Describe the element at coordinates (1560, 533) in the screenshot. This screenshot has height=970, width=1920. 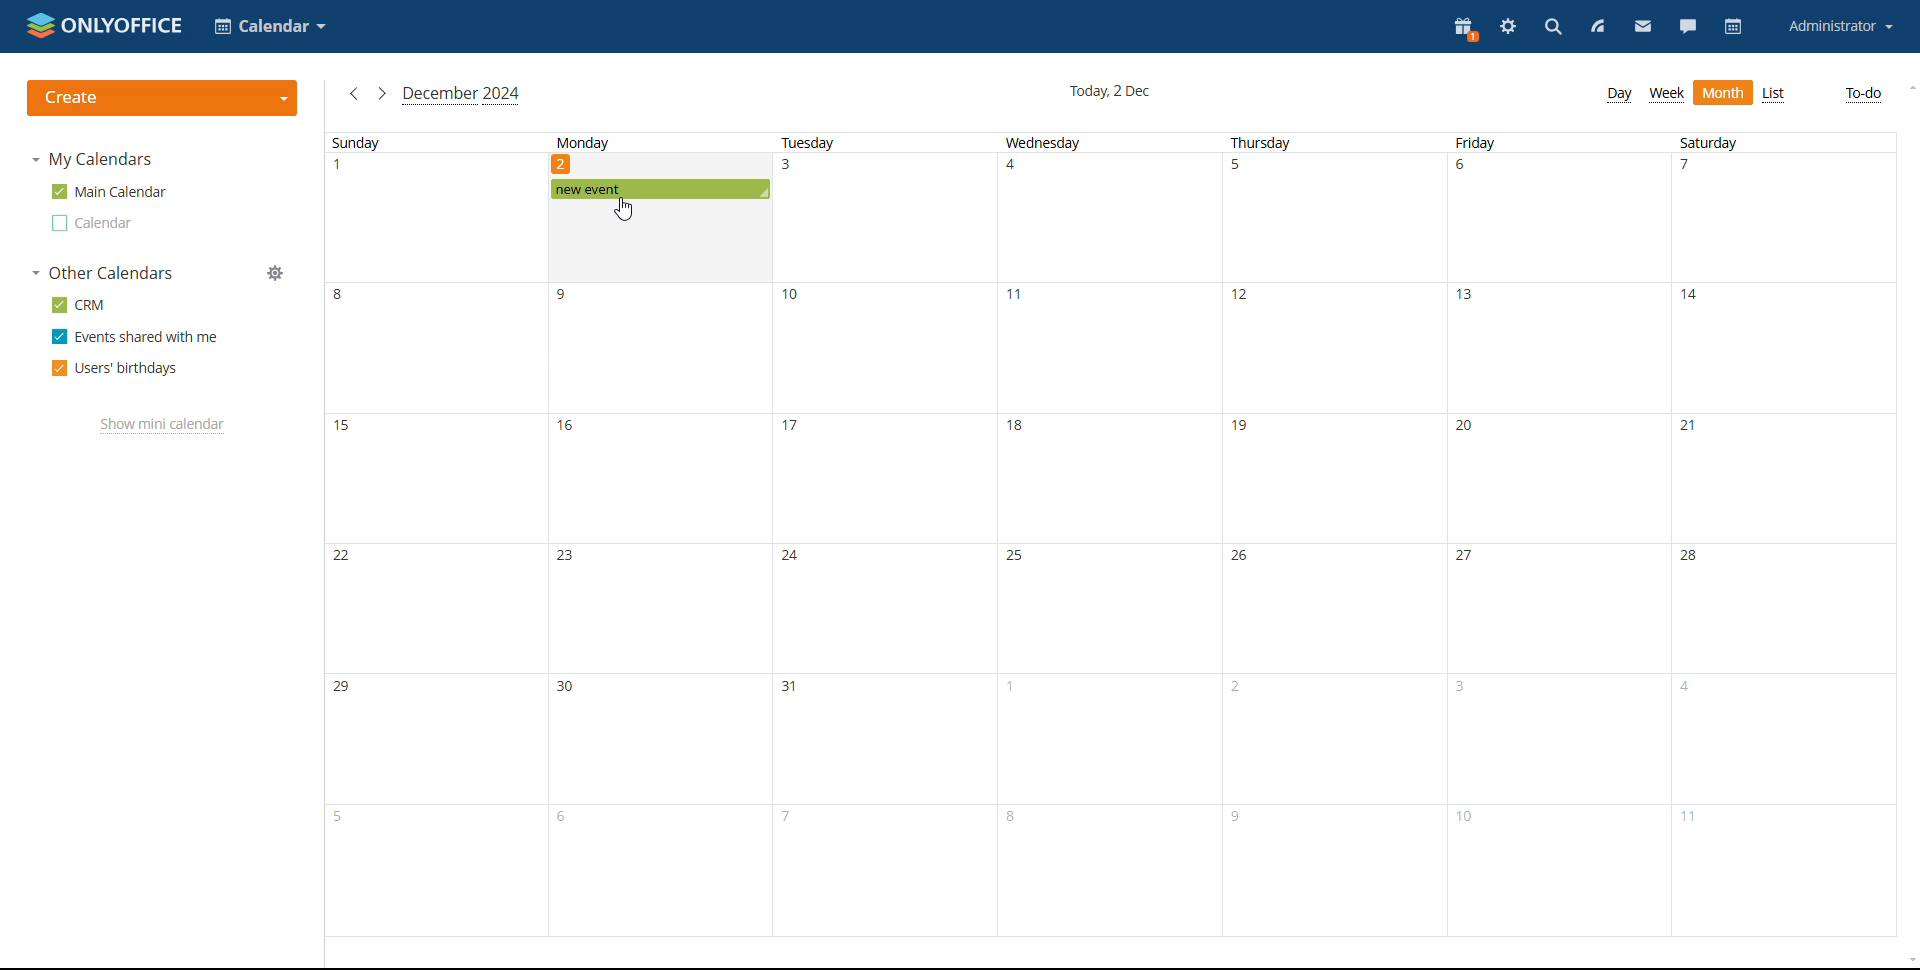
I see `friday` at that location.